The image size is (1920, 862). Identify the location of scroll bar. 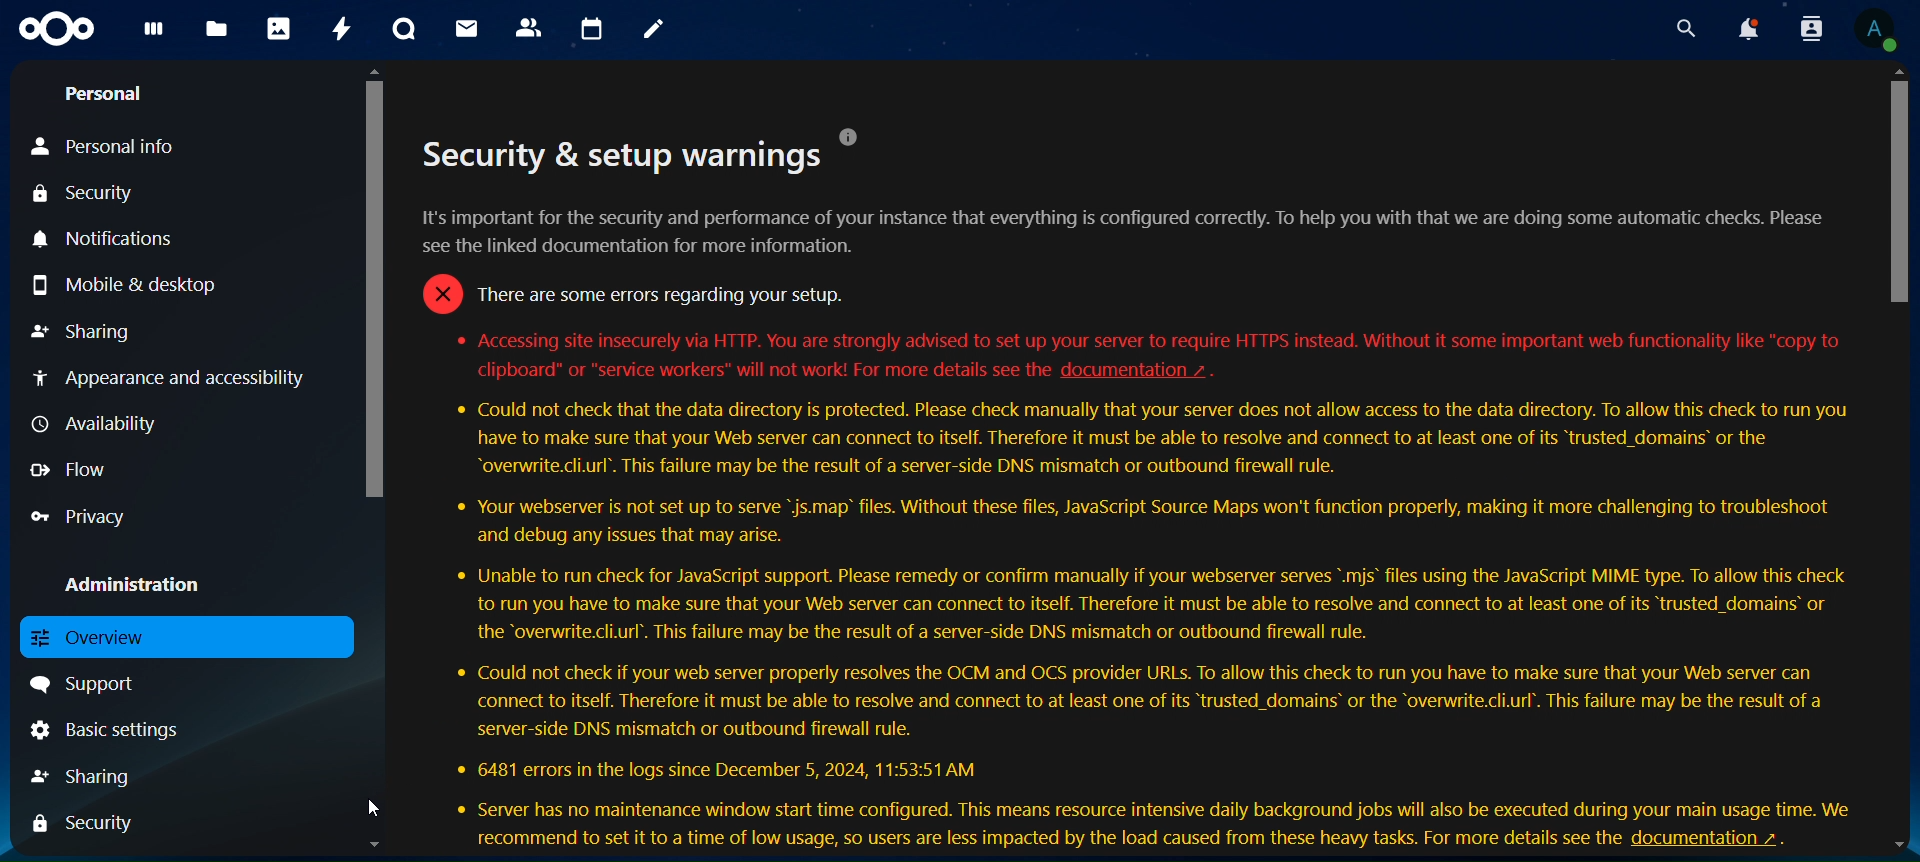
(1899, 465).